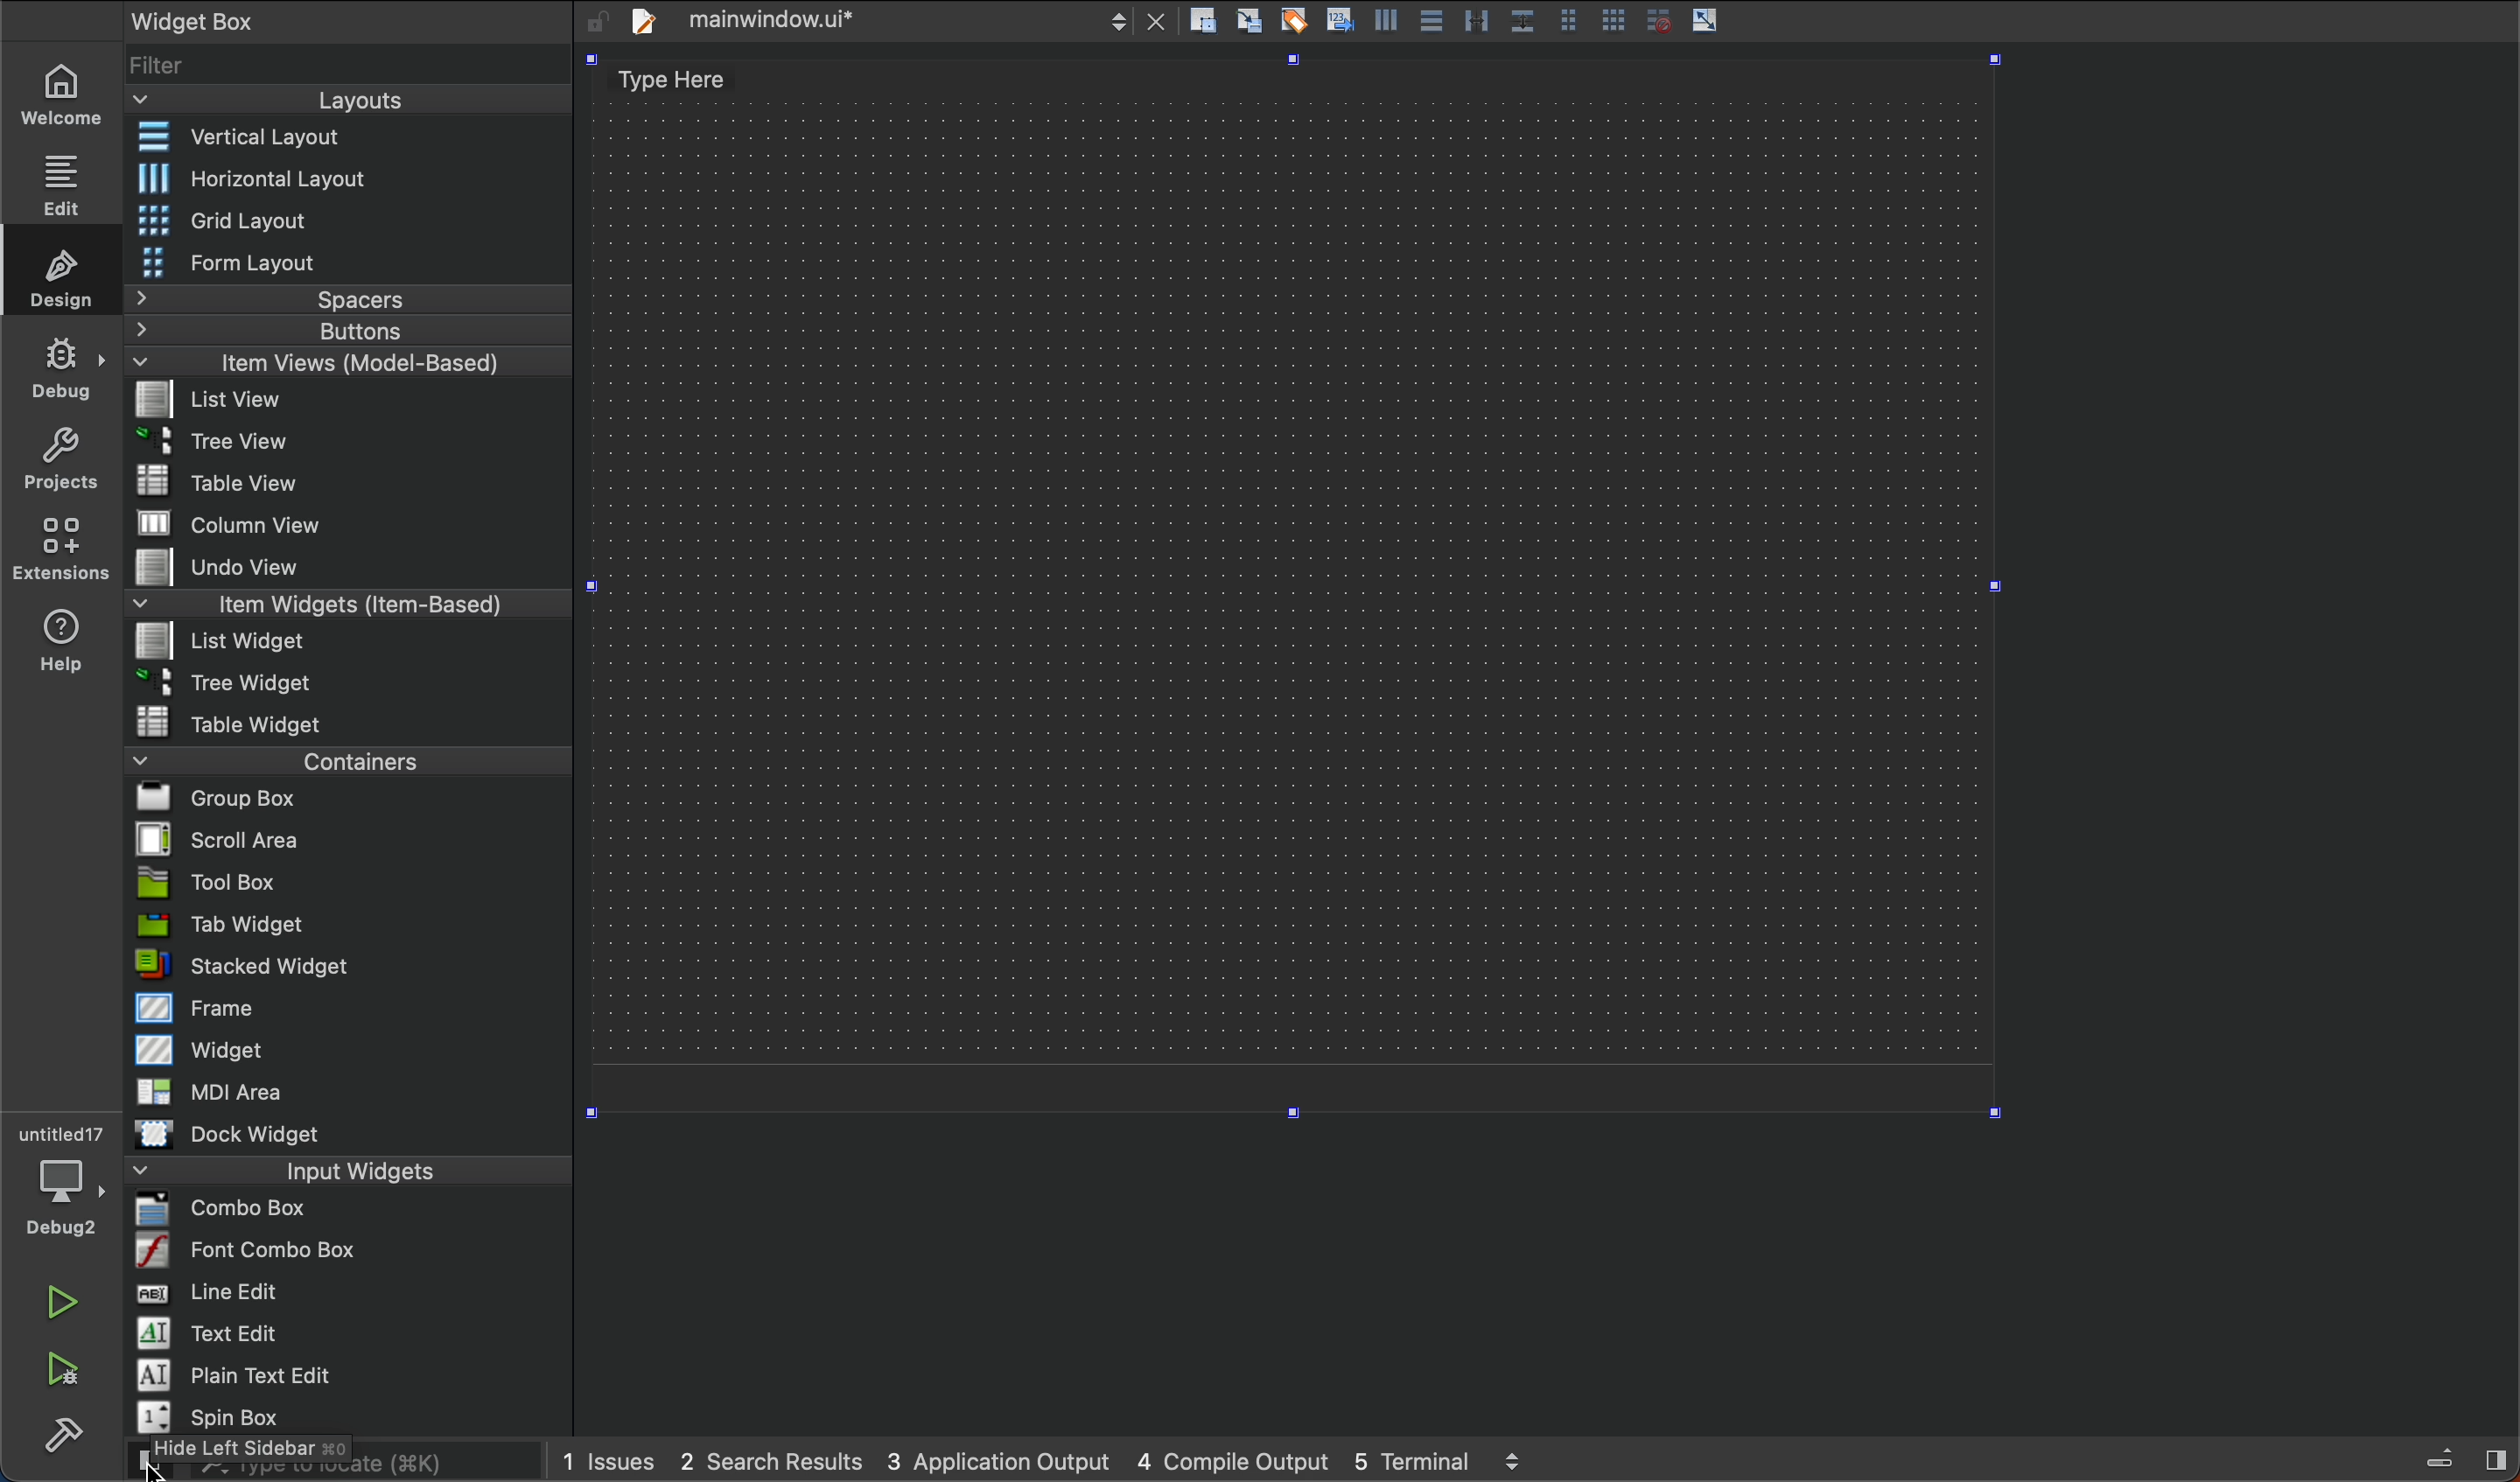 This screenshot has height=1482, width=2520. Describe the element at coordinates (1000, 1459) in the screenshot. I see `3 Application Output` at that location.